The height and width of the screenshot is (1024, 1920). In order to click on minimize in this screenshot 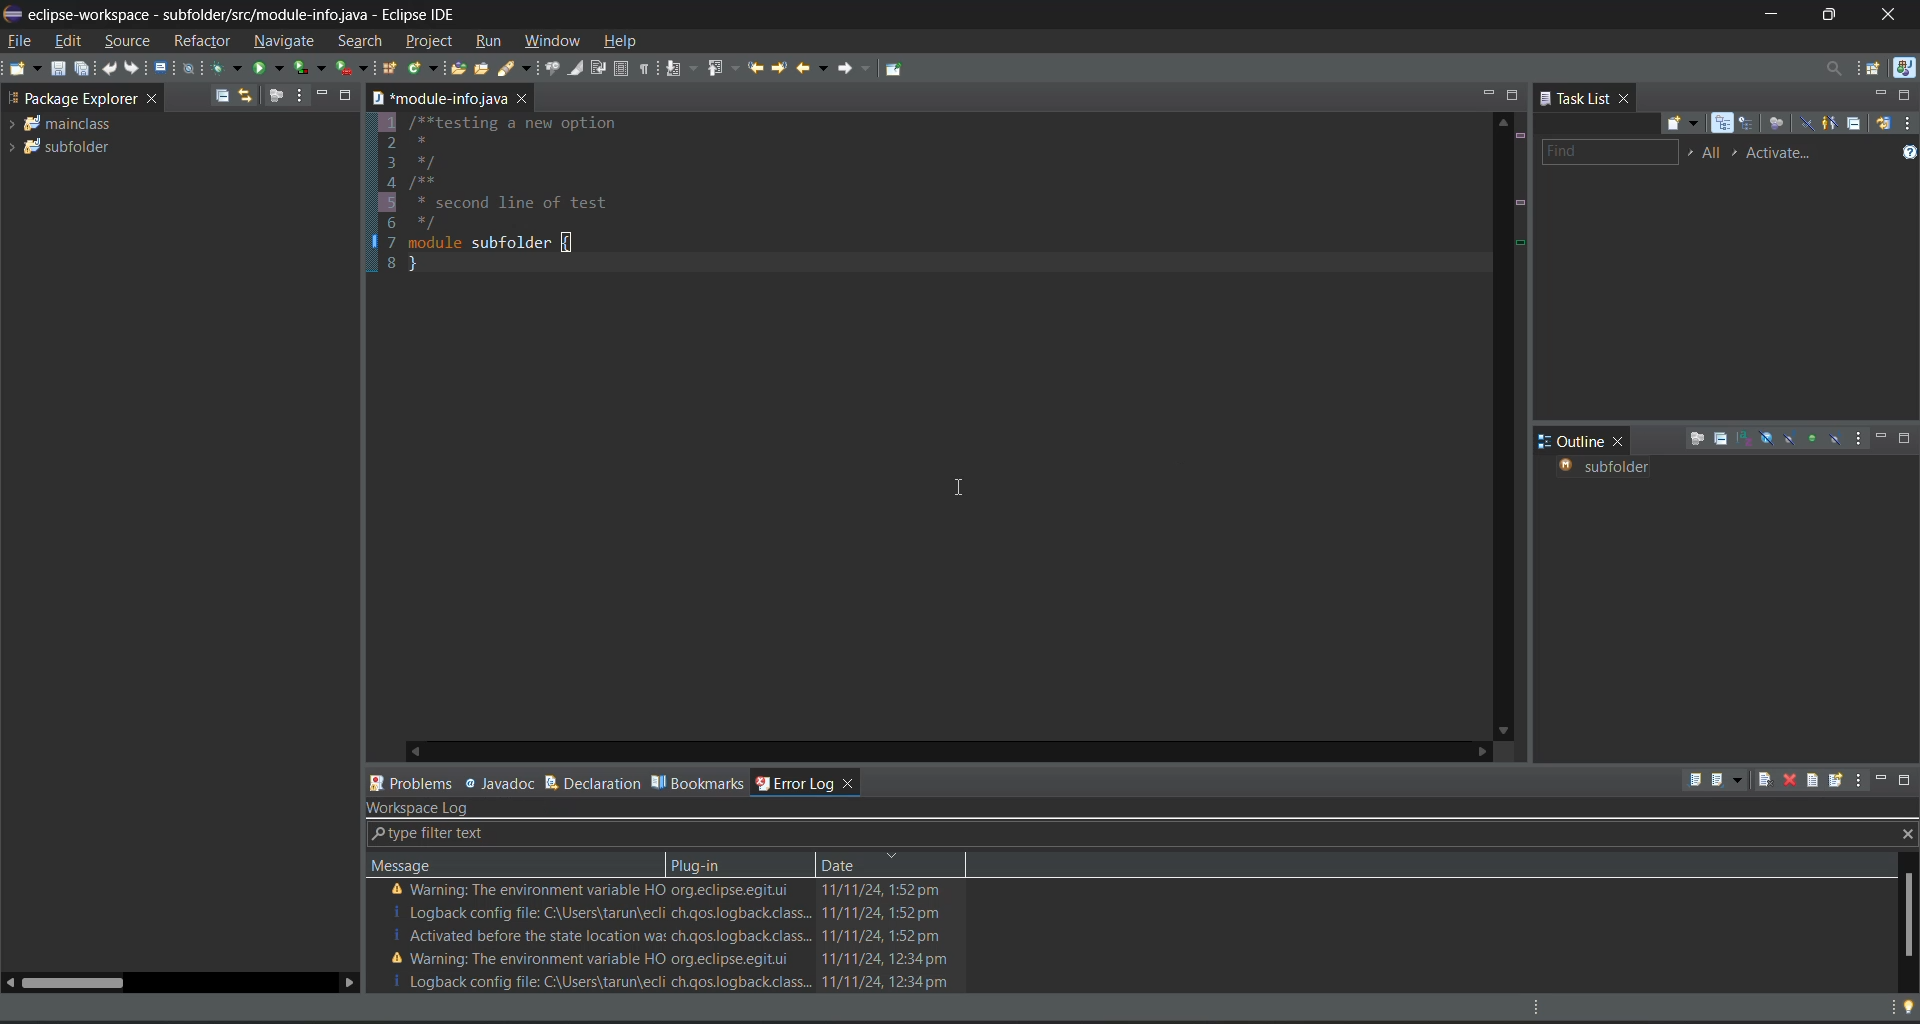, I will do `click(1884, 437)`.